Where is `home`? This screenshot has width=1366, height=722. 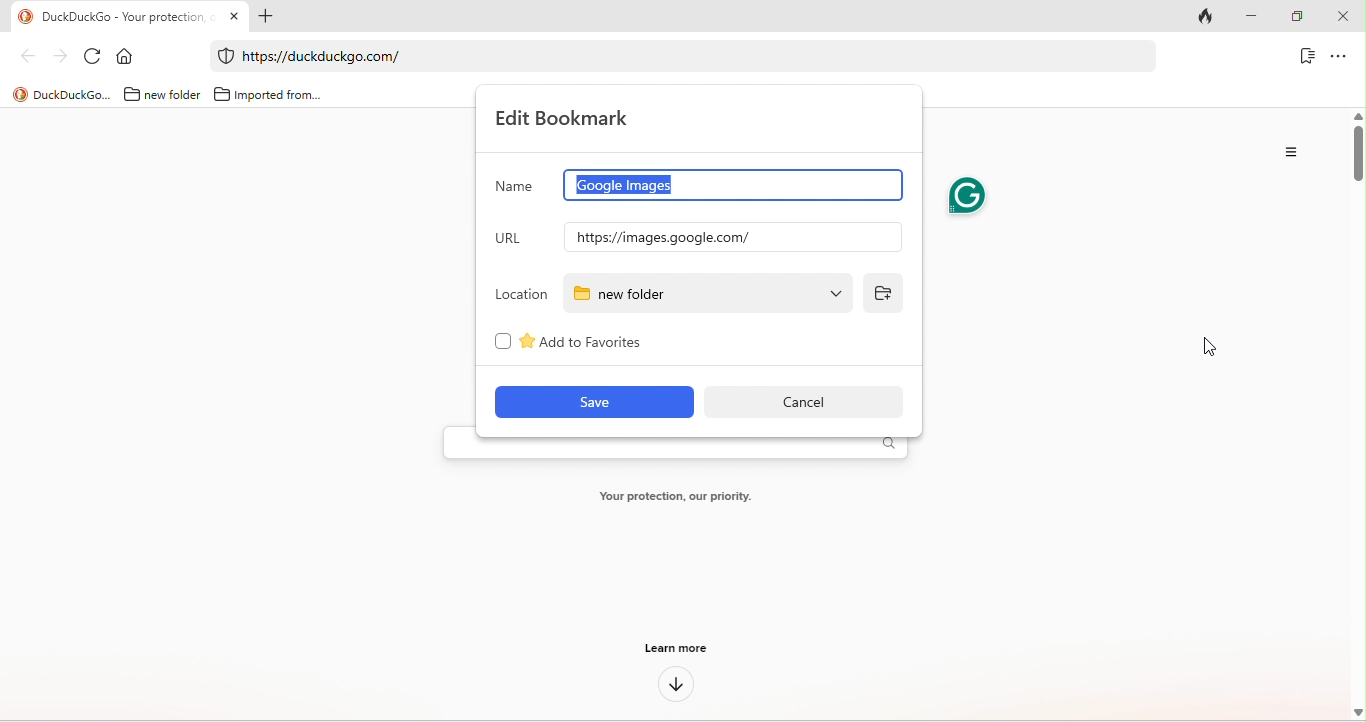
home is located at coordinates (127, 55).